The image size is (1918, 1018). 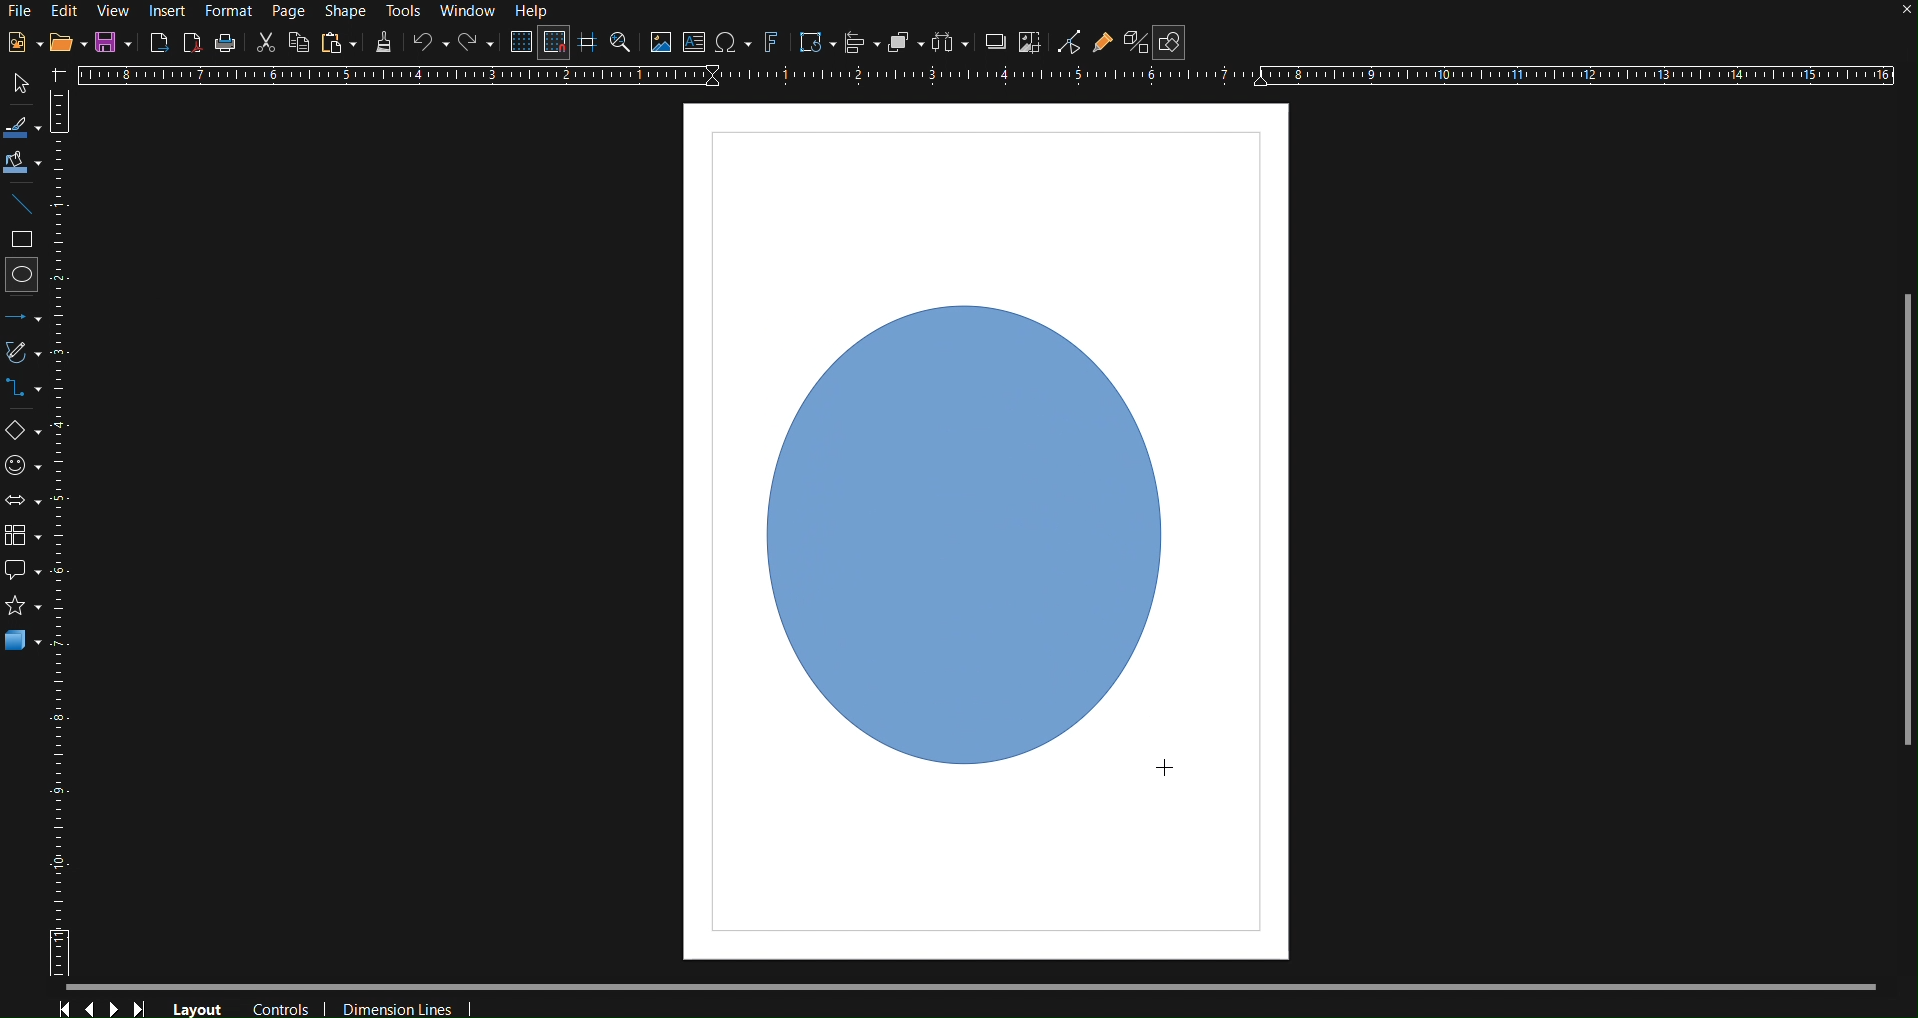 What do you see at coordinates (405, 12) in the screenshot?
I see `Tools` at bounding box center [405, 12].